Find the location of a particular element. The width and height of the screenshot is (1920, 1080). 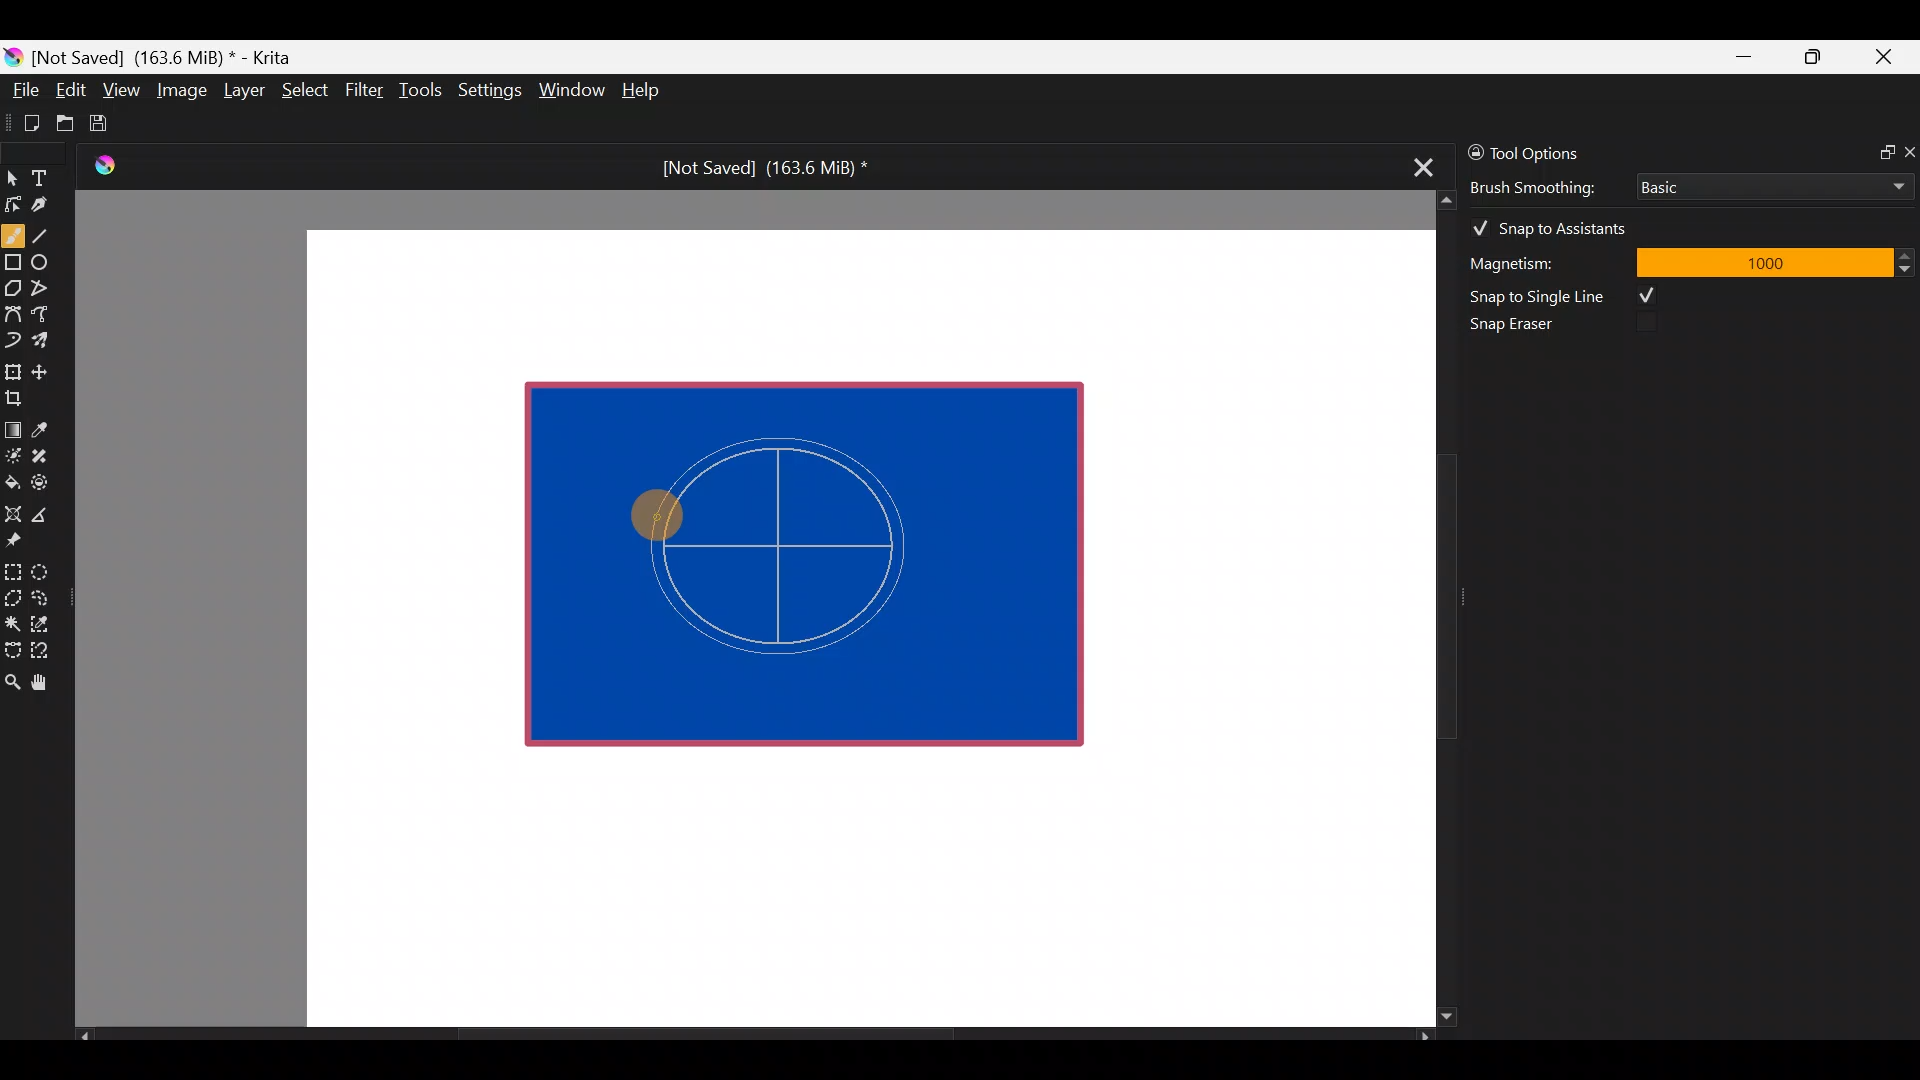

Transform a layer/selection is located at coordinates (12, 368).